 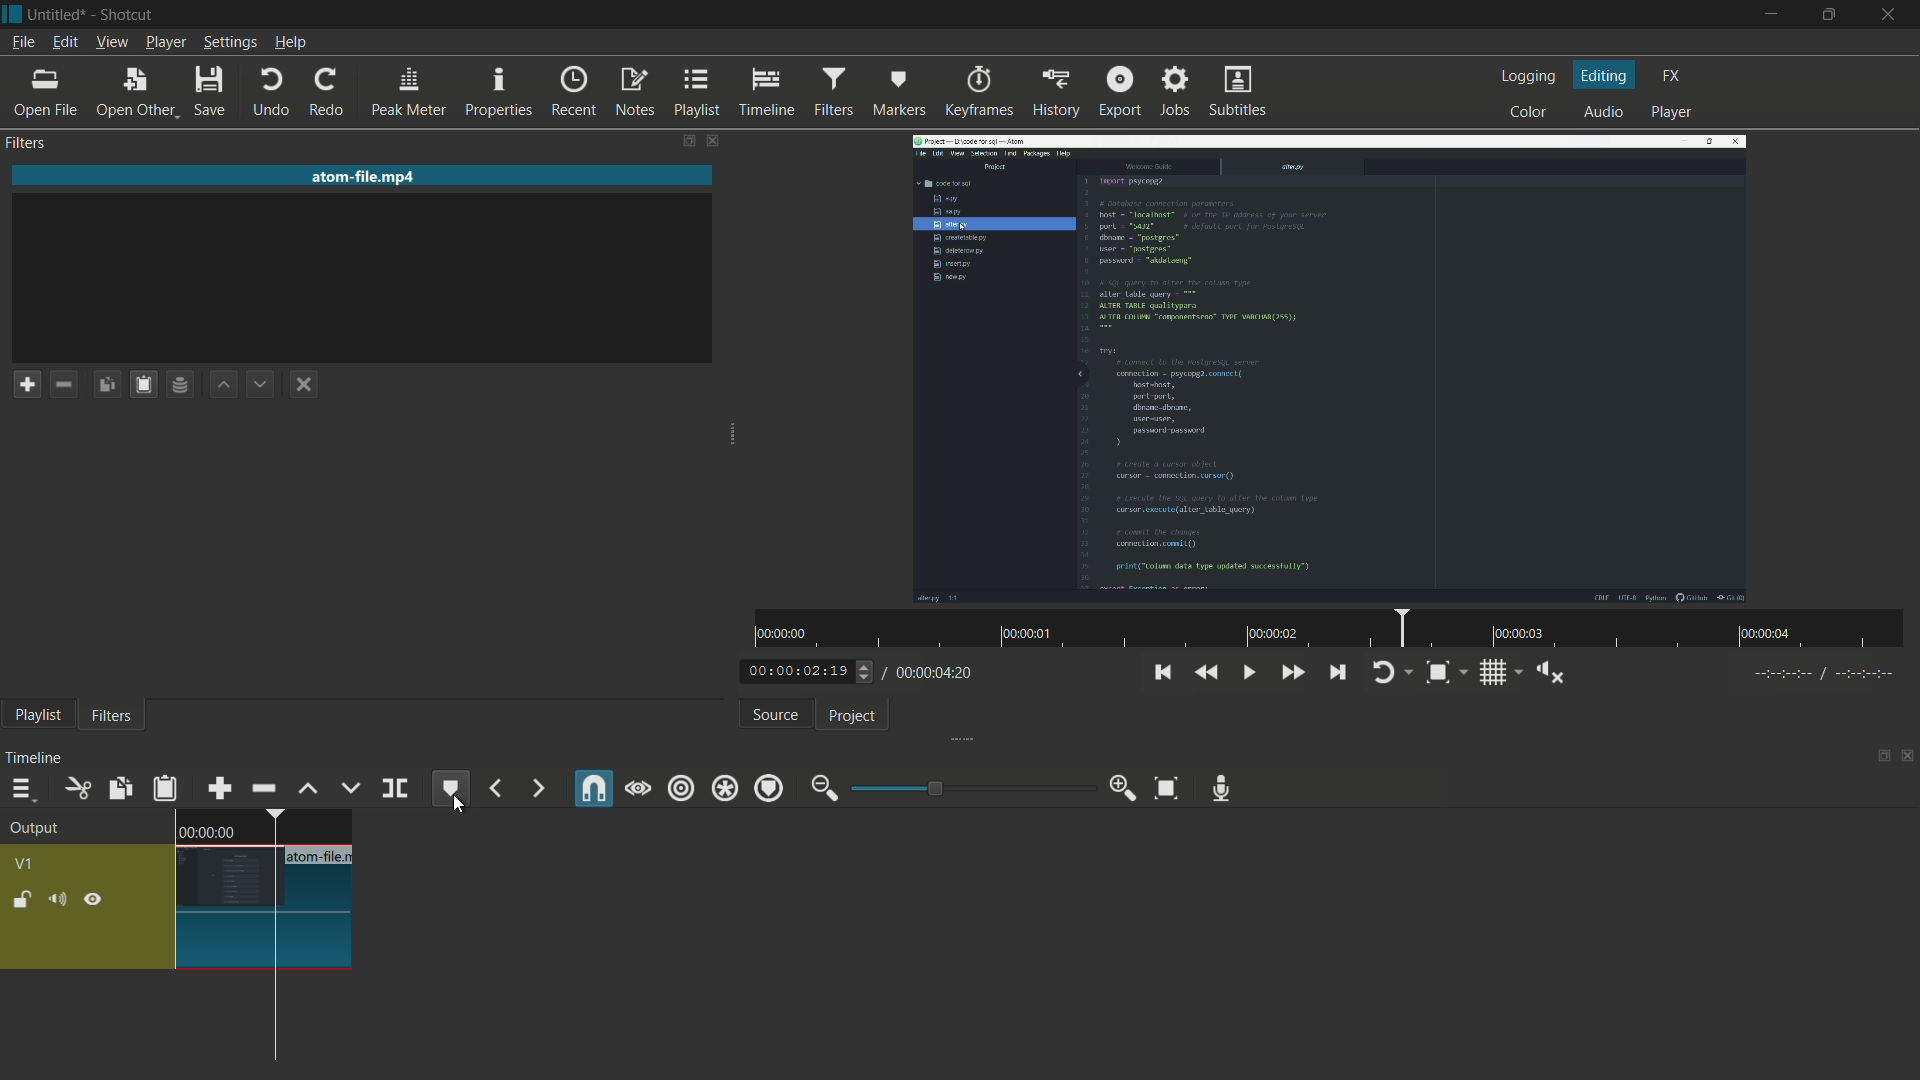 What do you see at coordinates (1671, 76) in the screenshot?
I see `fx` at bounding box center [1671, 76].